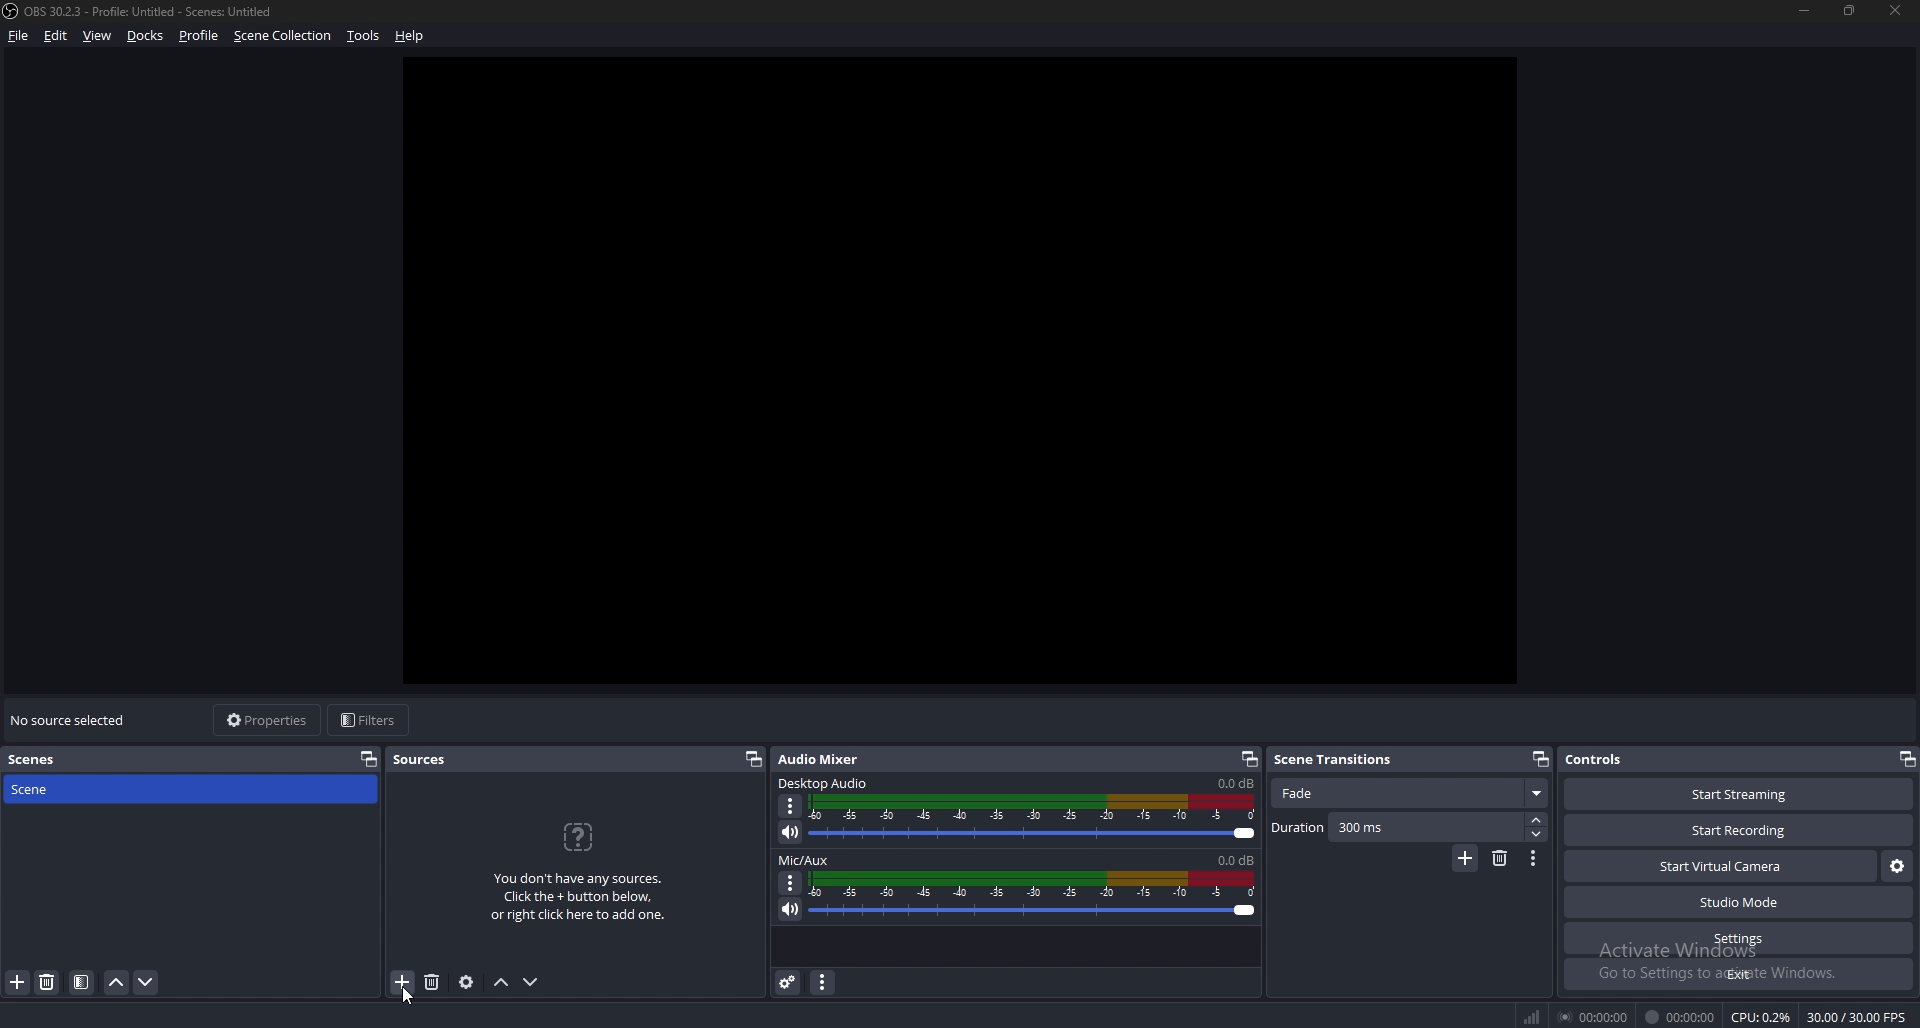  I want to click on Audio in decibels, so click(1234, 782).